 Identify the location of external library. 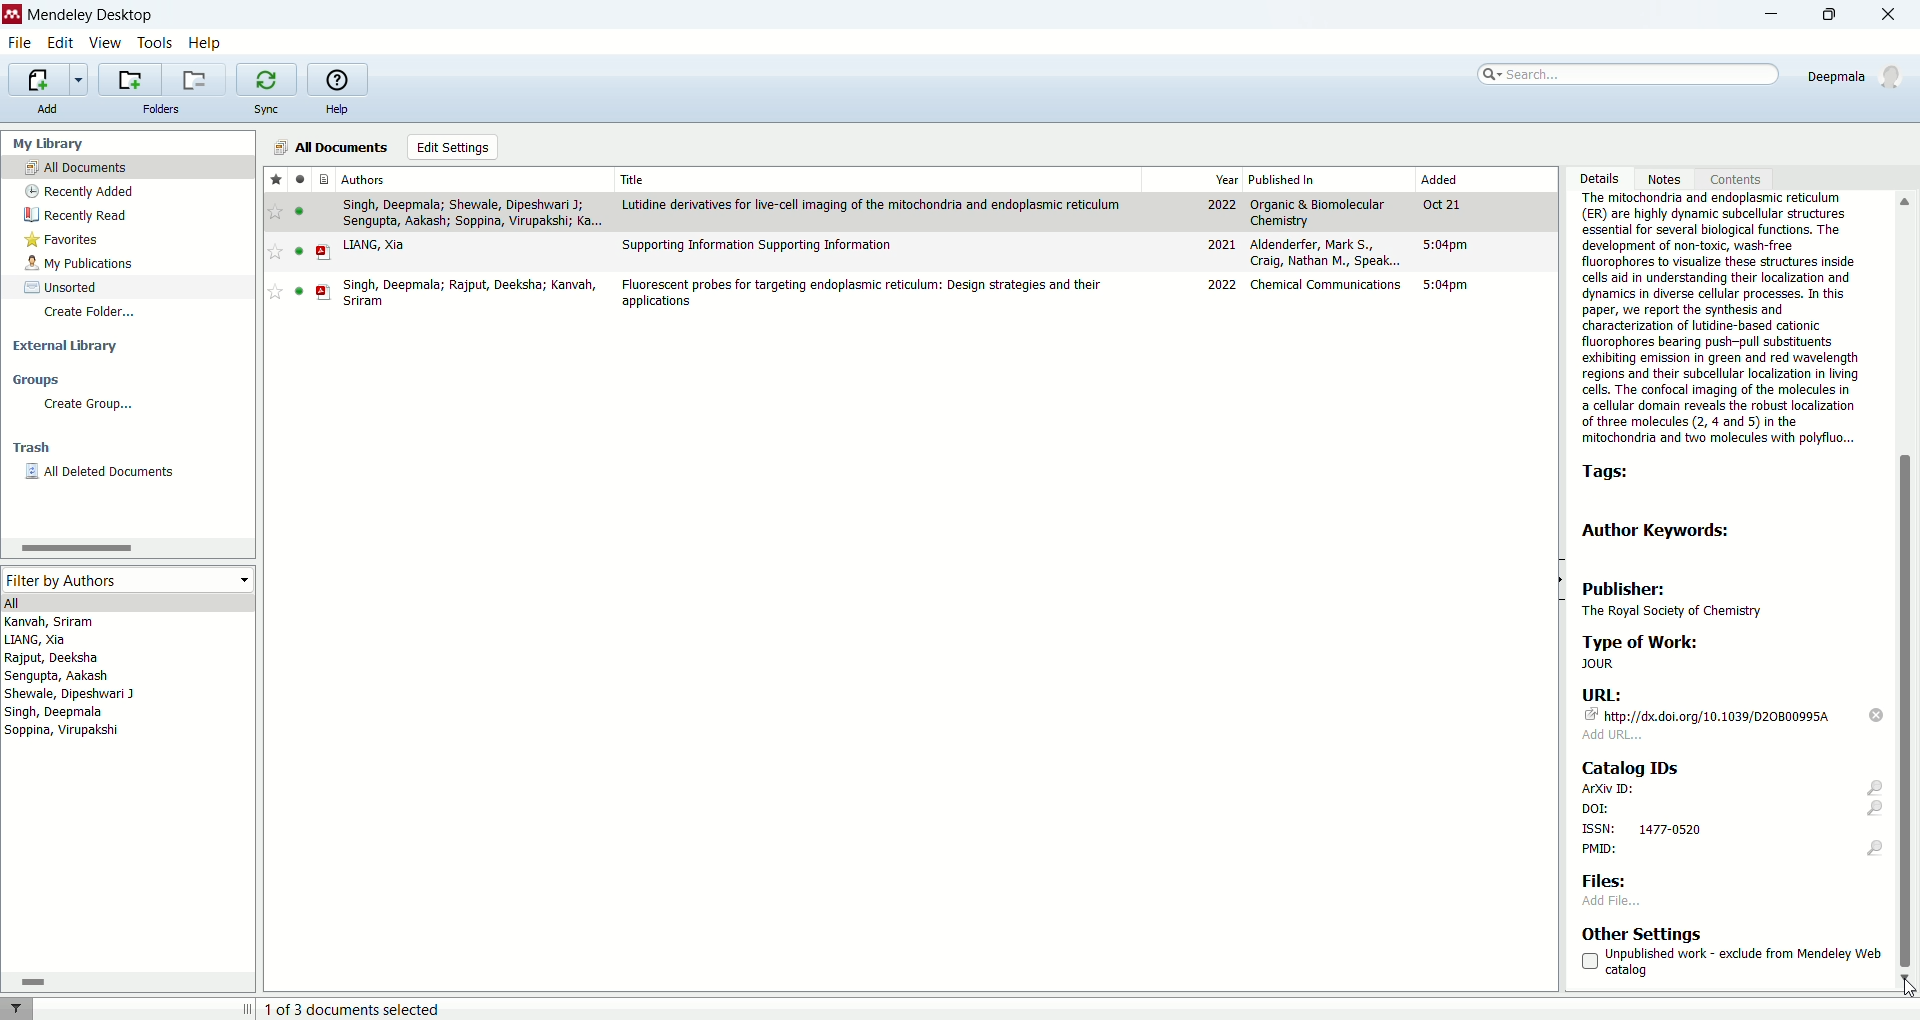
(66, 346).